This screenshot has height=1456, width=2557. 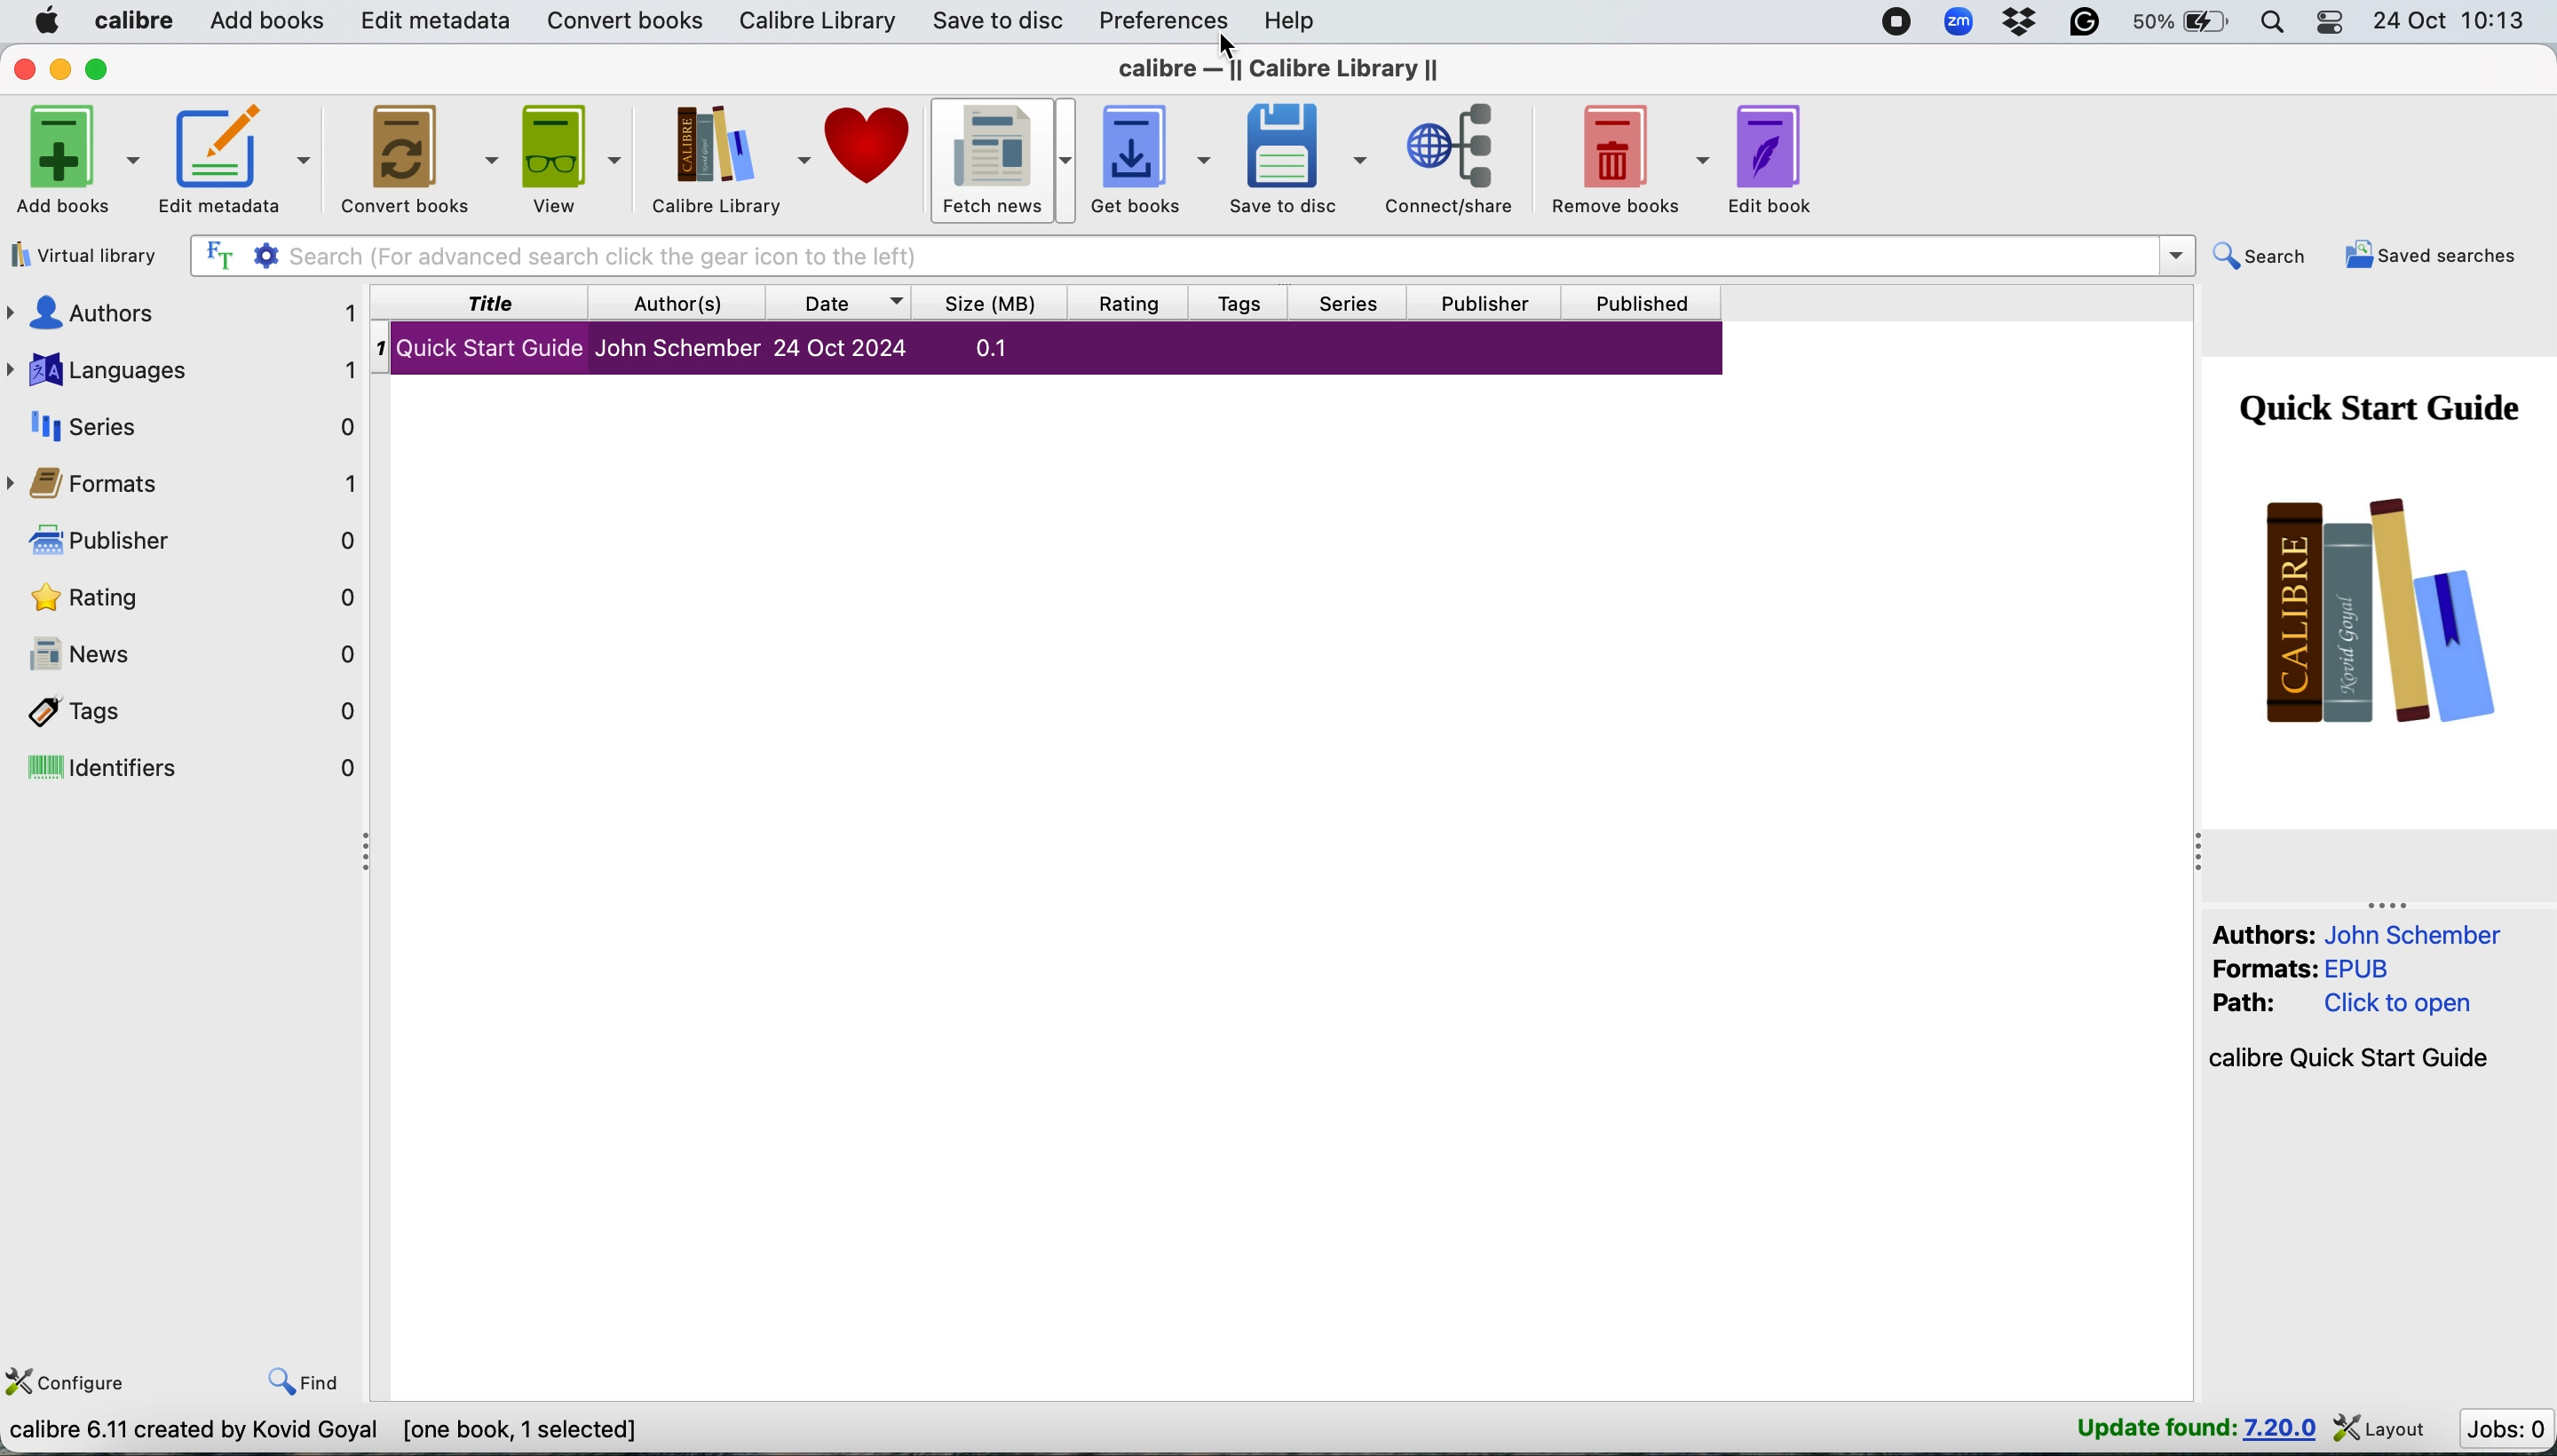 I want to click on help, so click(x=1297, y=22).